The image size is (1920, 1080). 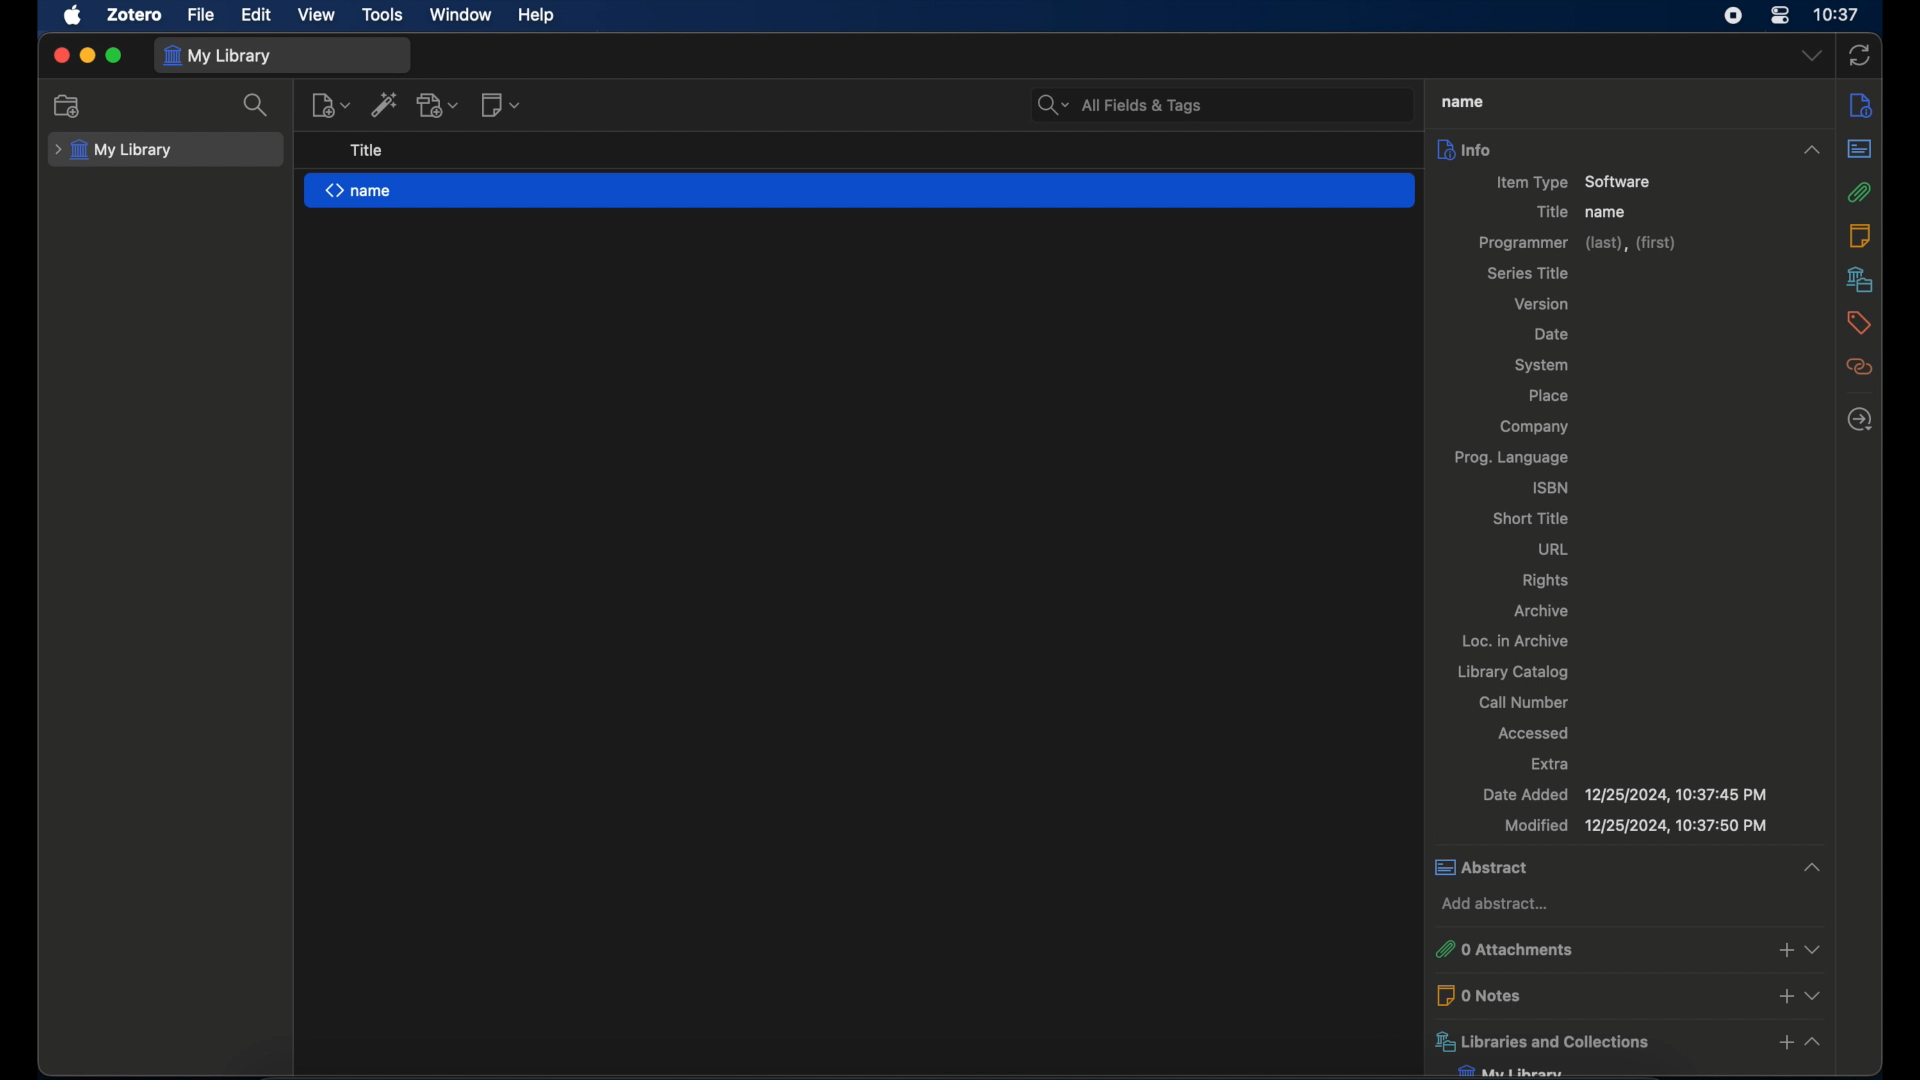 What do you see at coordinates (460, 14) in the screenshot?
I see `window` at bounding box center [460, 14].